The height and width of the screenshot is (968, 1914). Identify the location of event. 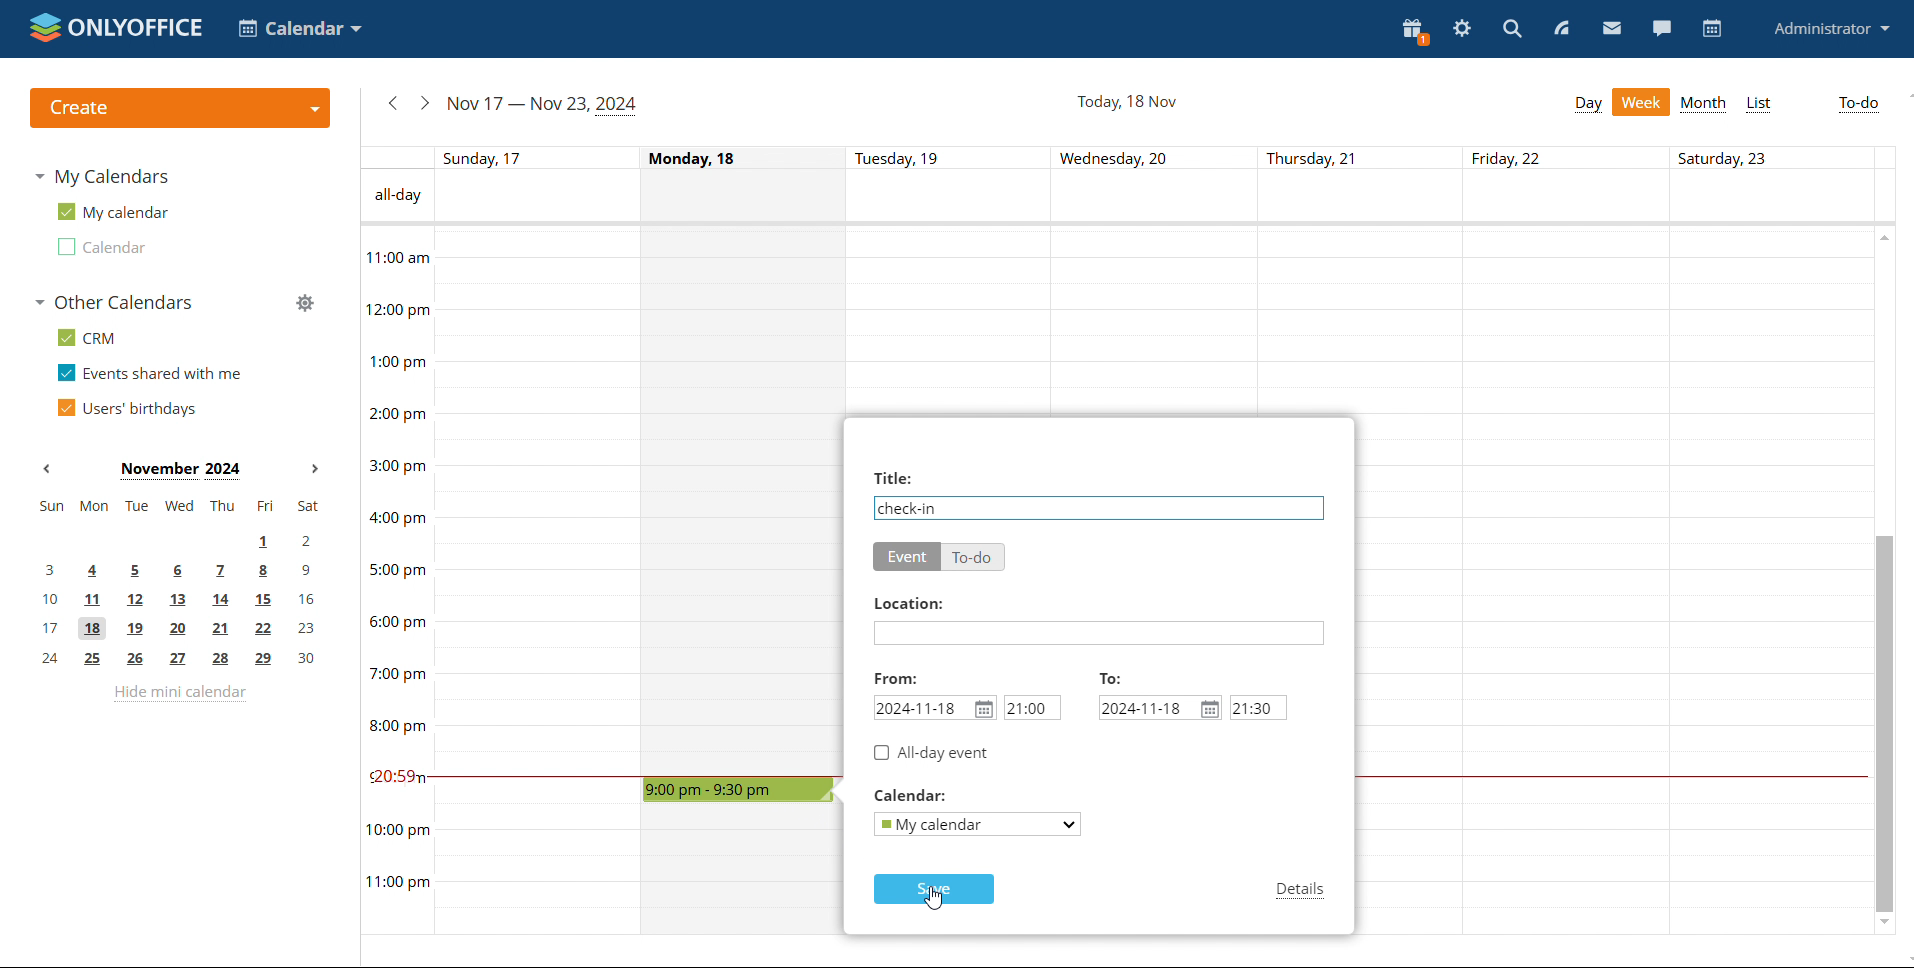
(907, 556).